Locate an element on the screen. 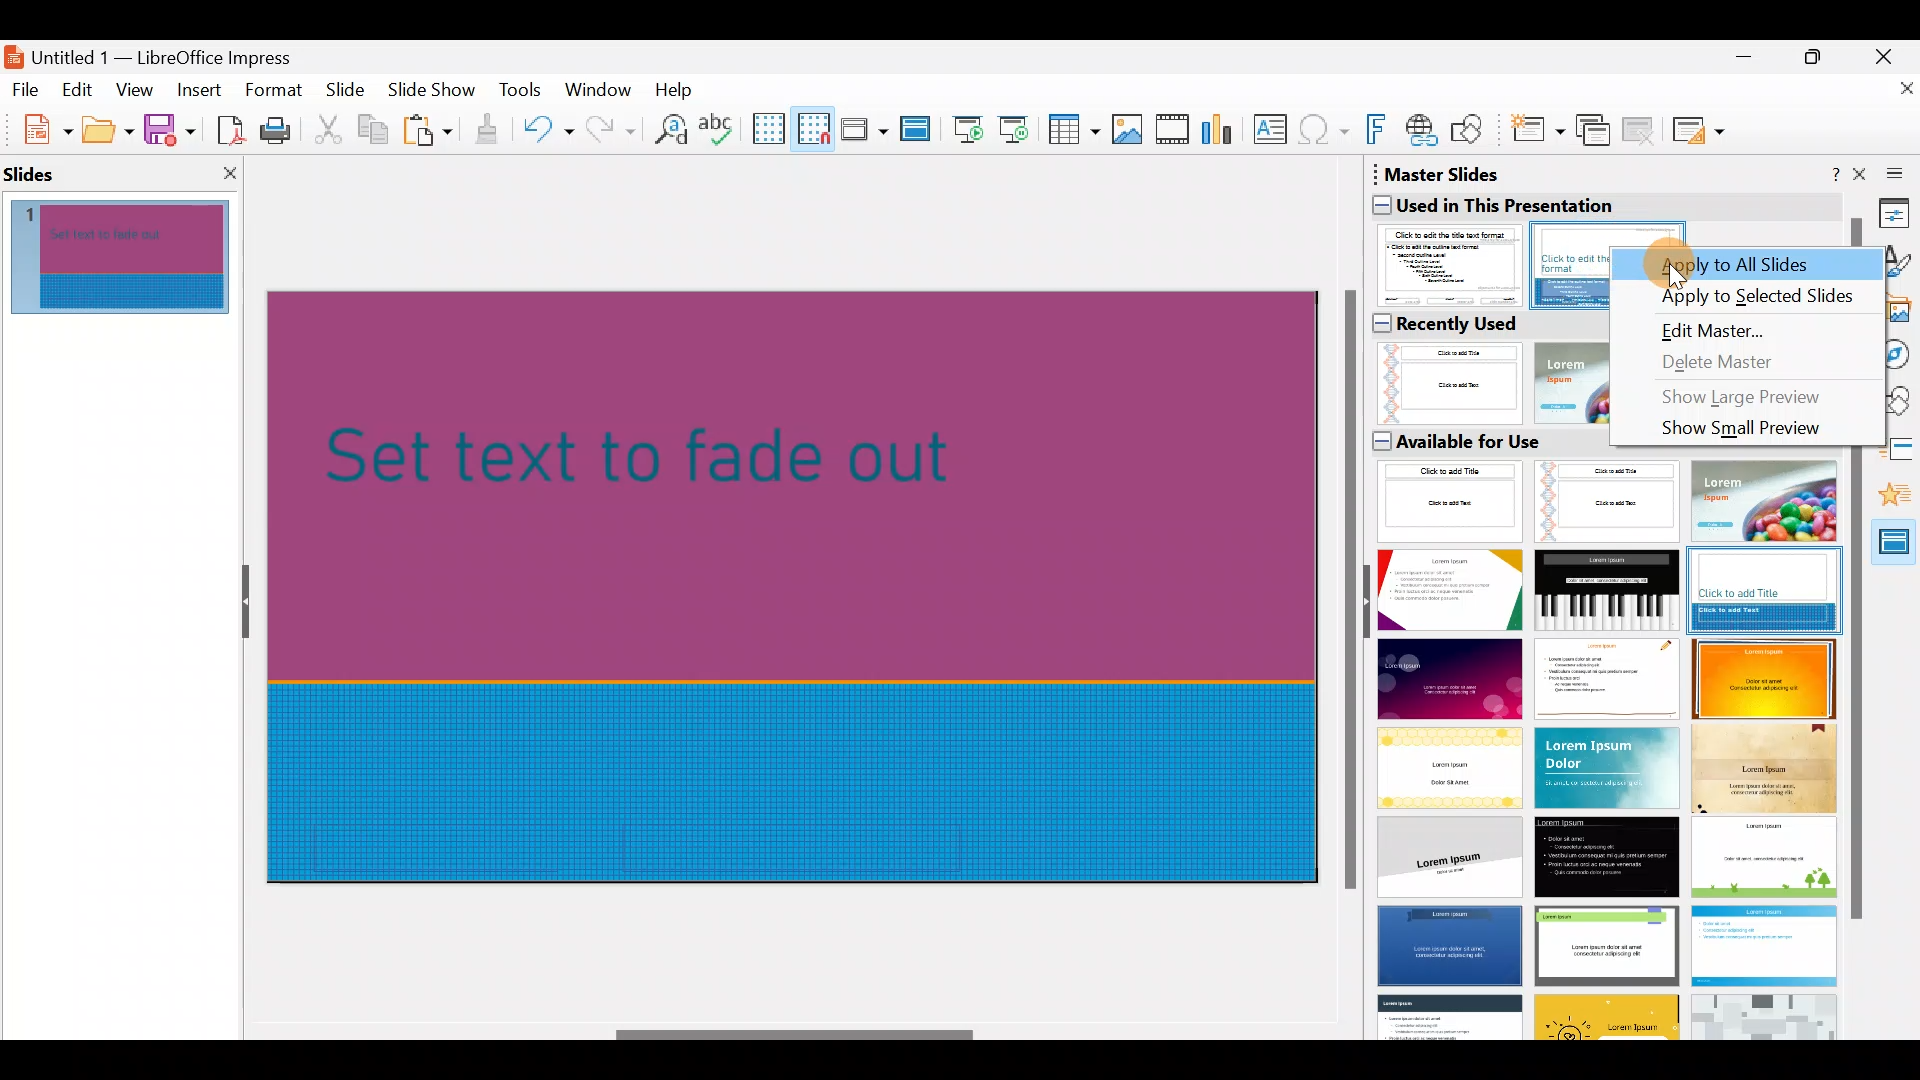 The height and width of the screenshot is (1080, 1920). Table is located at coordinates (1075, 131).